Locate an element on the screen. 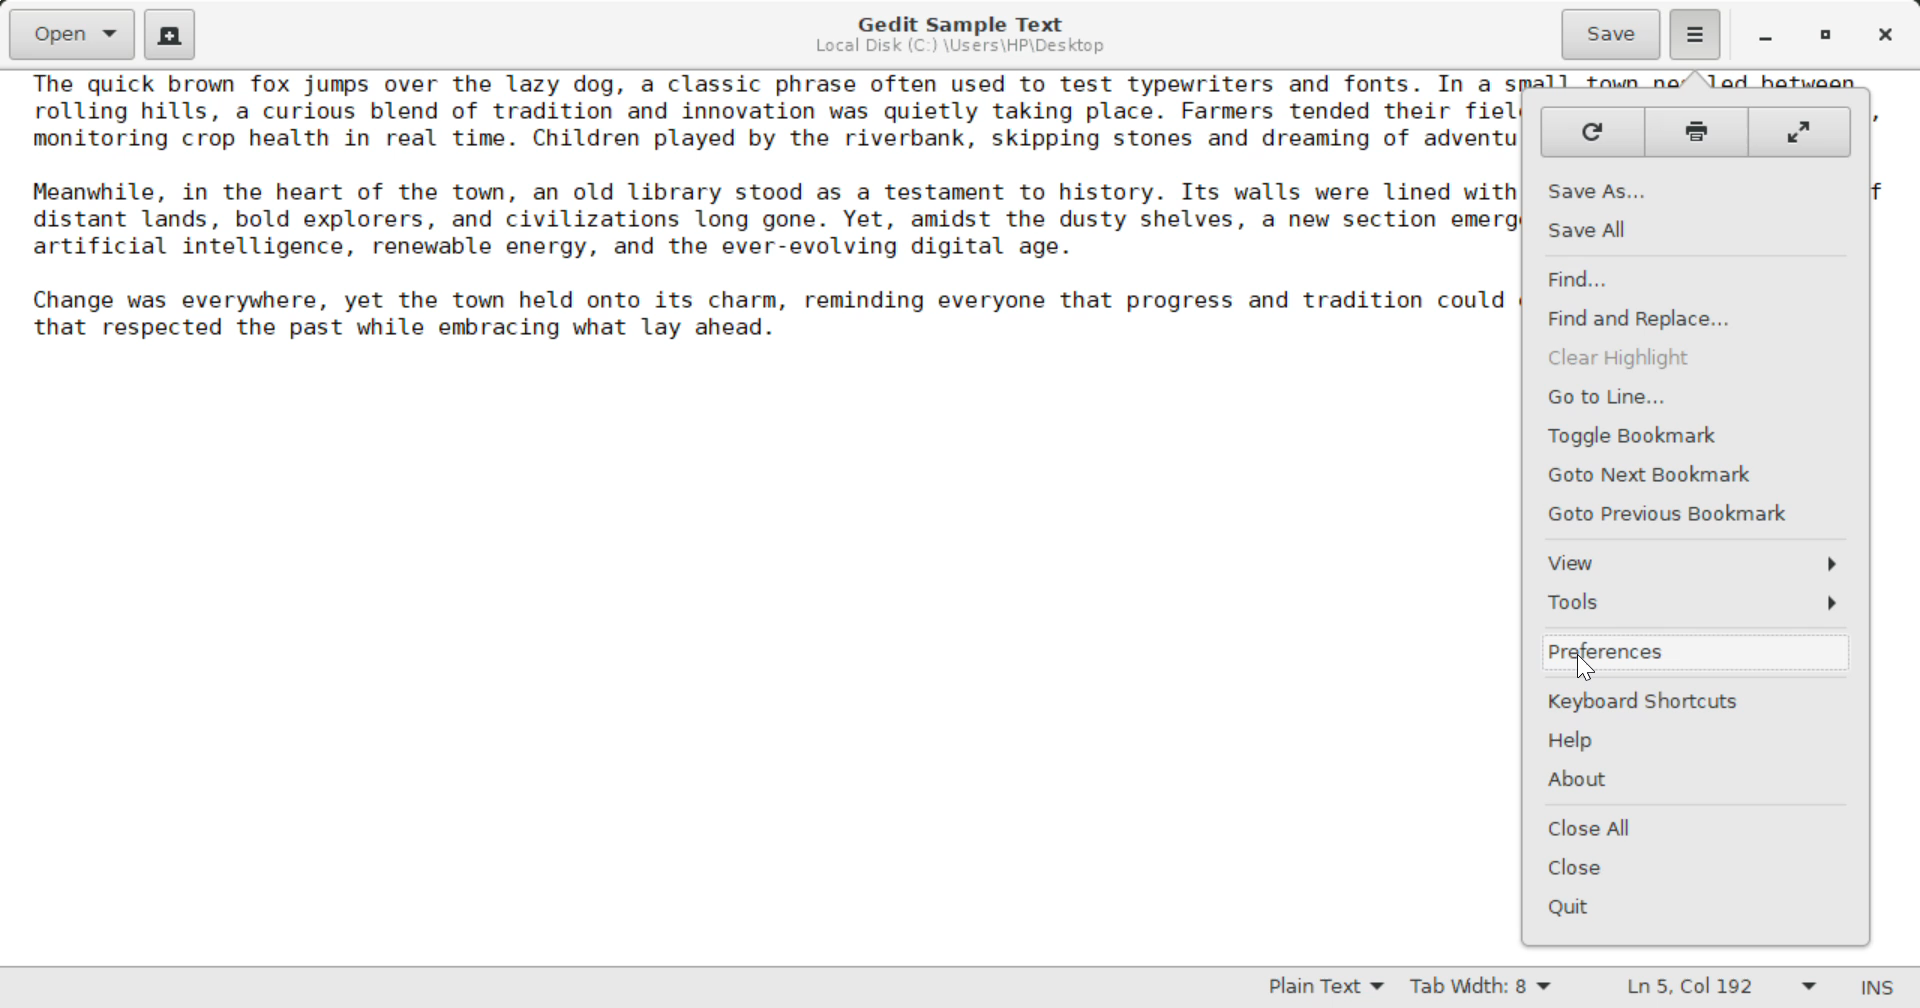 The image size is (1920, 1008). Save As is located at coordinates (1628, 189).